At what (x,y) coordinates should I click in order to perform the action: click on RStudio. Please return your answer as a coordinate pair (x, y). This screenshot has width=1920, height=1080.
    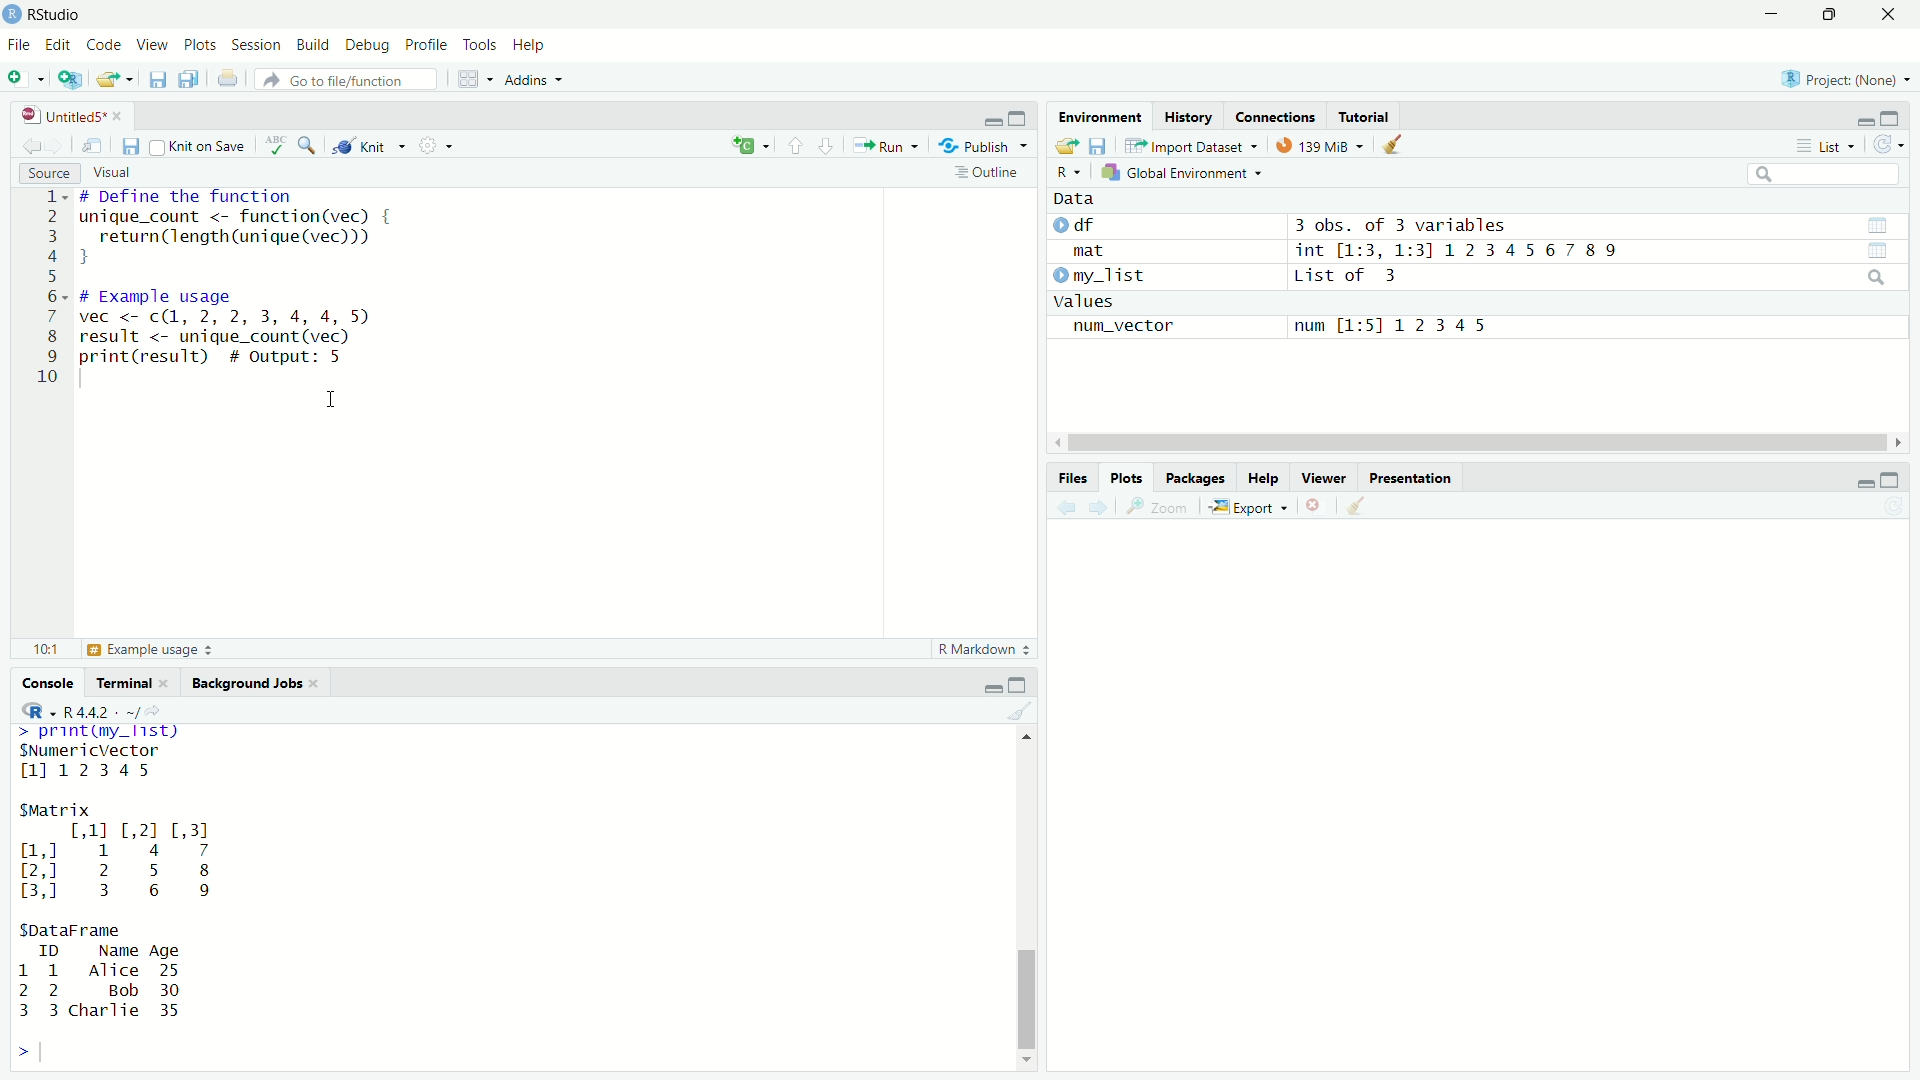
    Looking at the image, I should click on (57, 15).